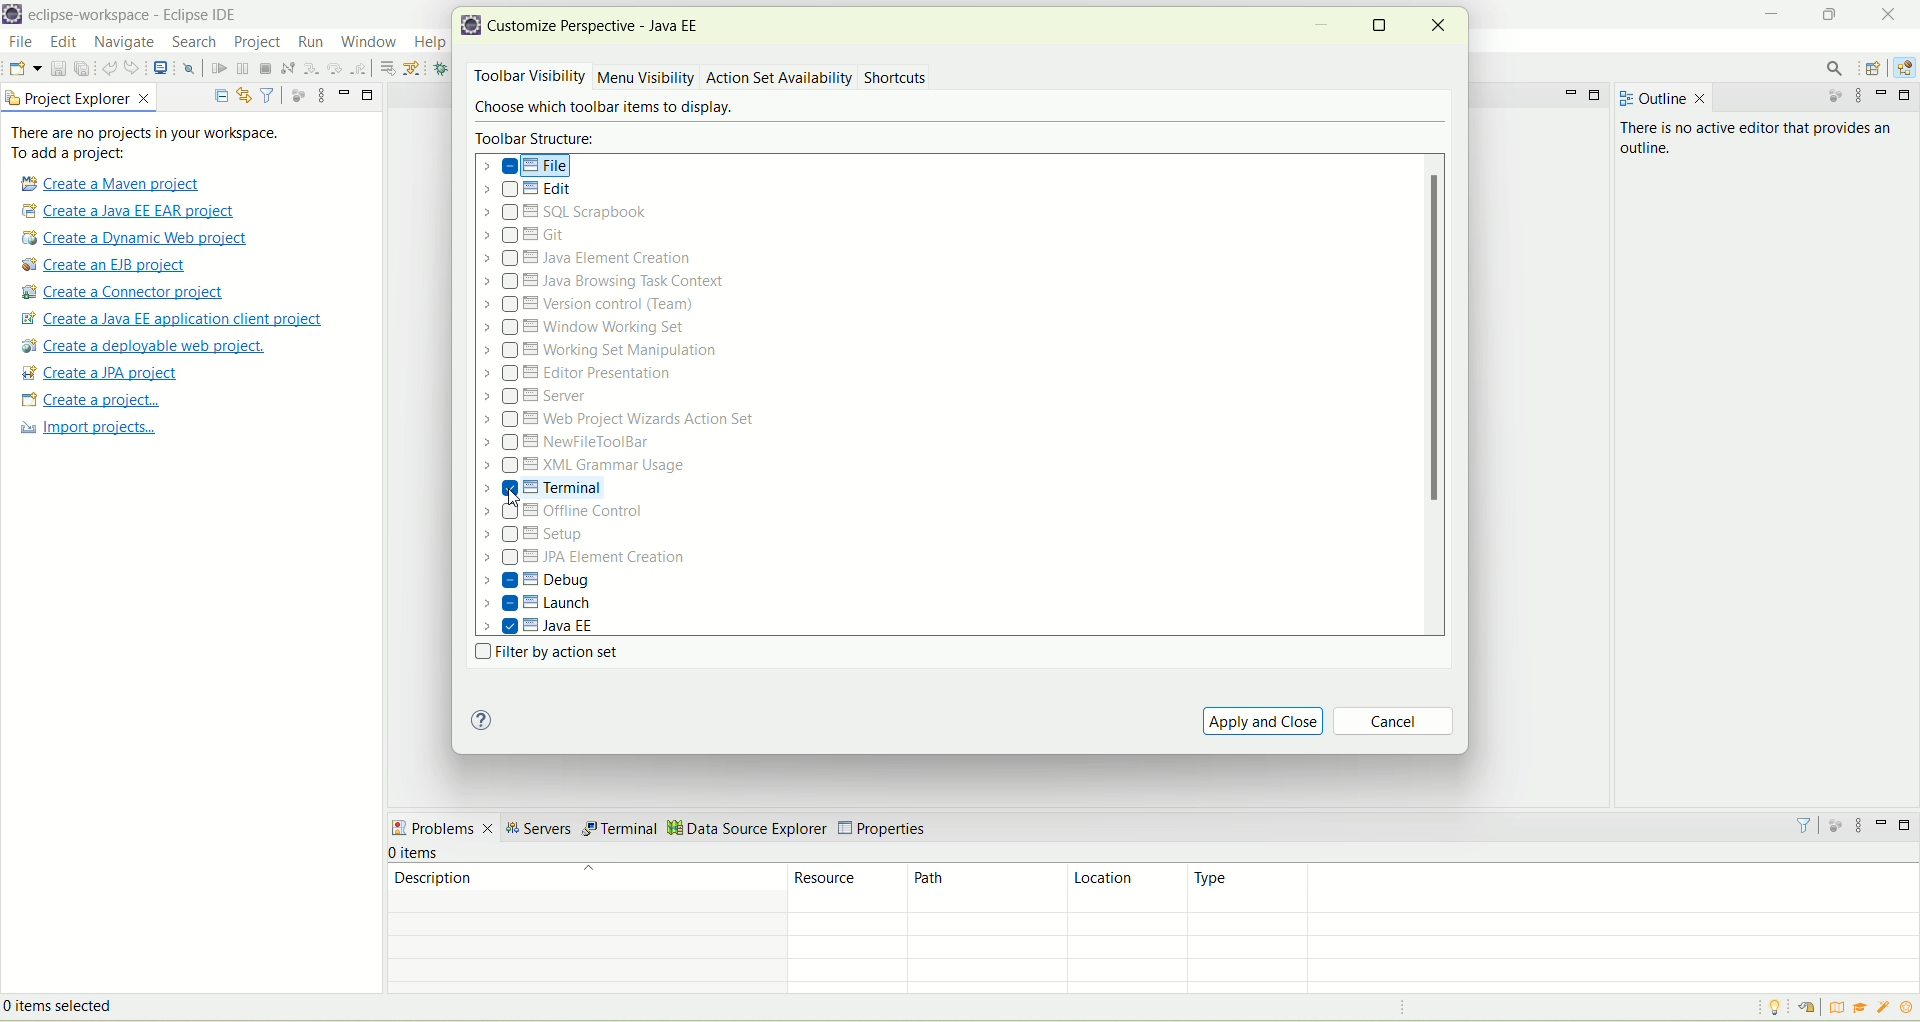  I want to click on maximize, so click(1908, 96).